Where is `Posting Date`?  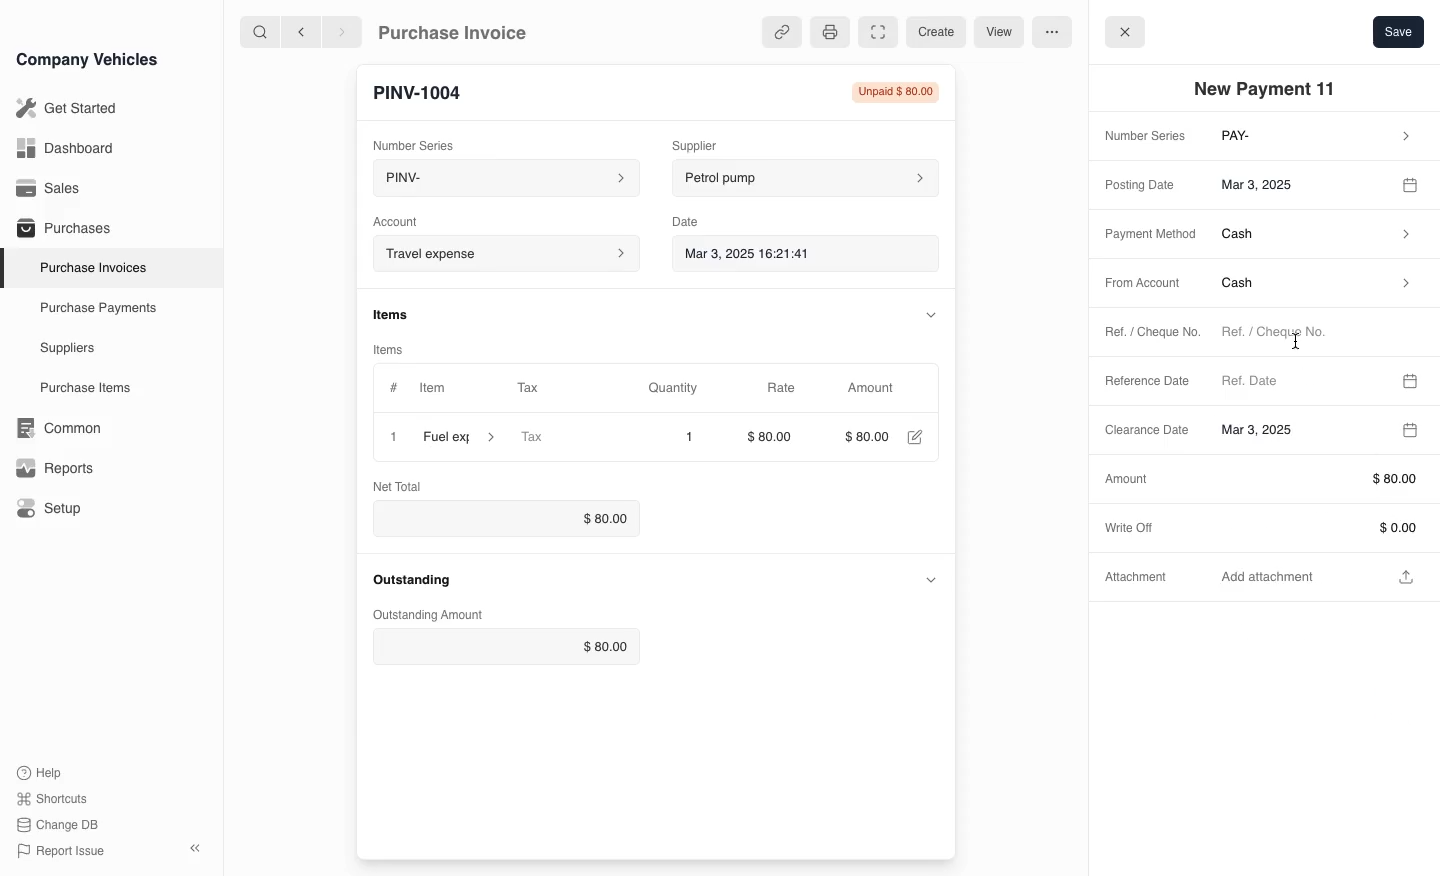 Posting Date is located at coordinates (1143, 183).